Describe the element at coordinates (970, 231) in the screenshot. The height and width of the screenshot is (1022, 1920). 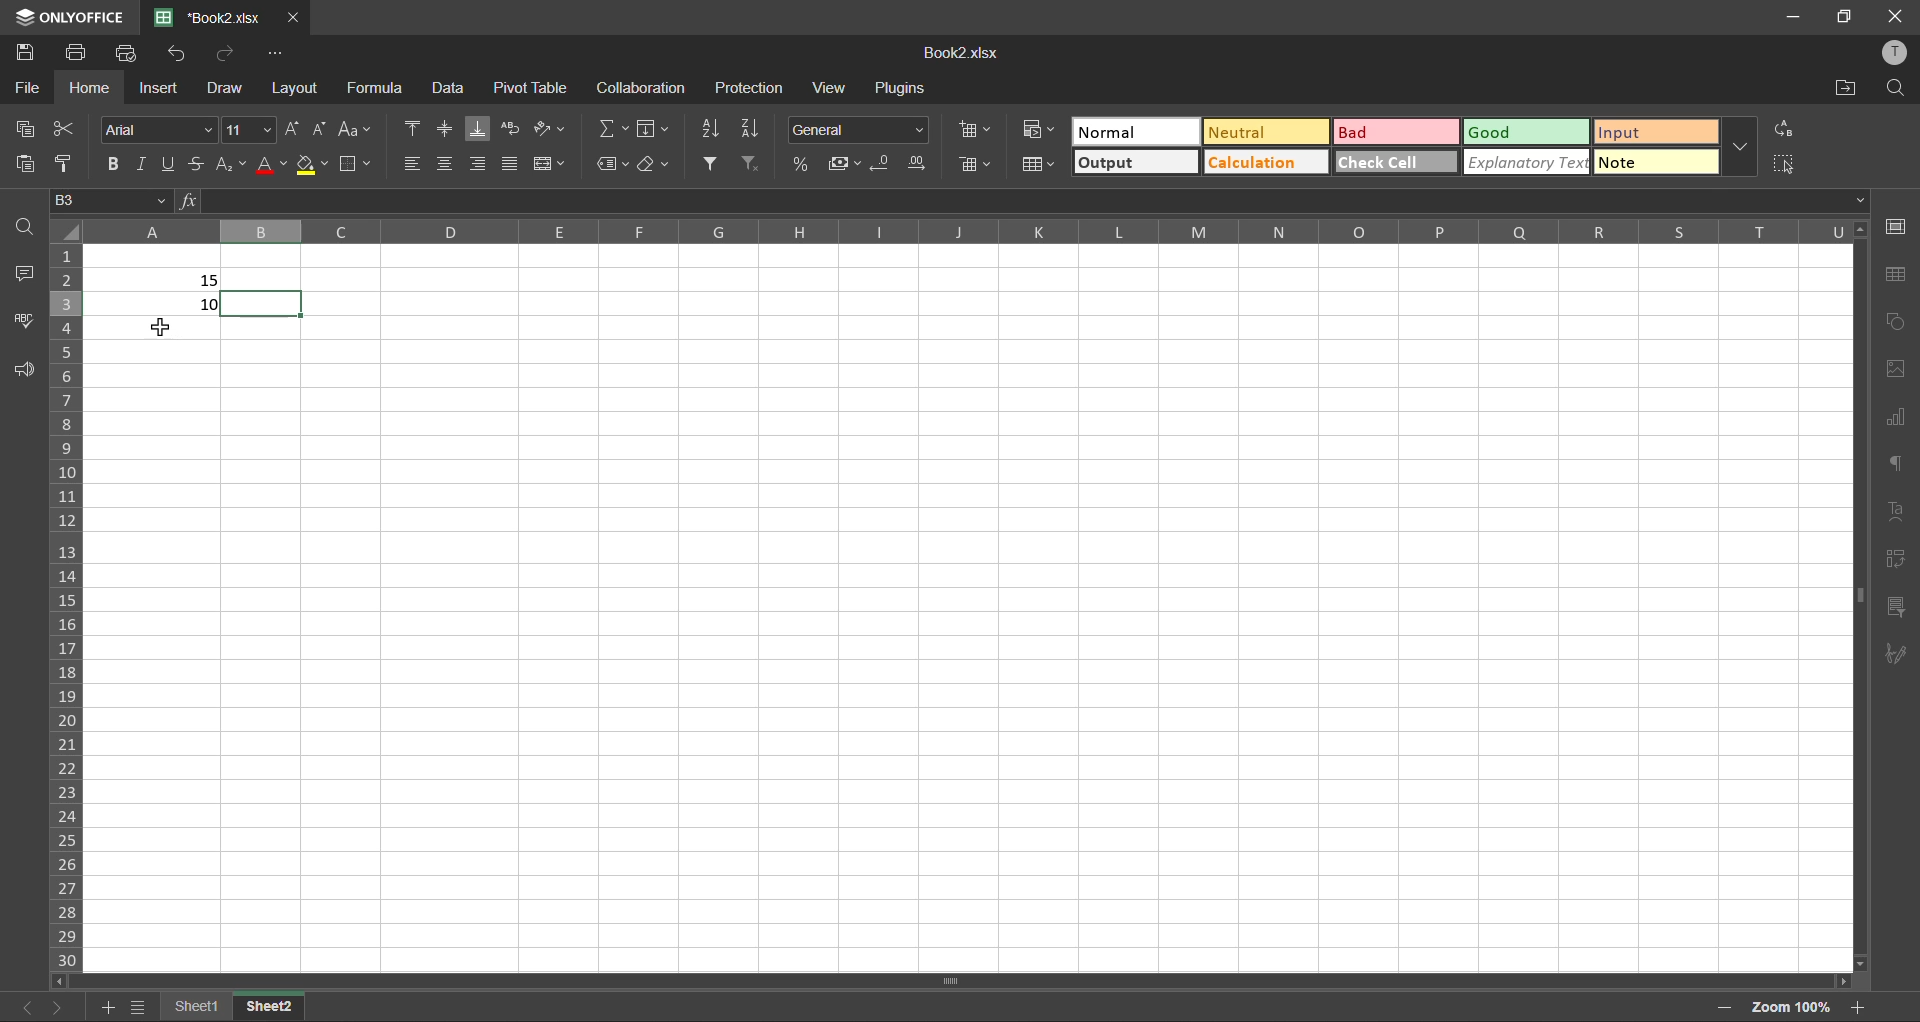
I see `column names in alphabets` at that location.